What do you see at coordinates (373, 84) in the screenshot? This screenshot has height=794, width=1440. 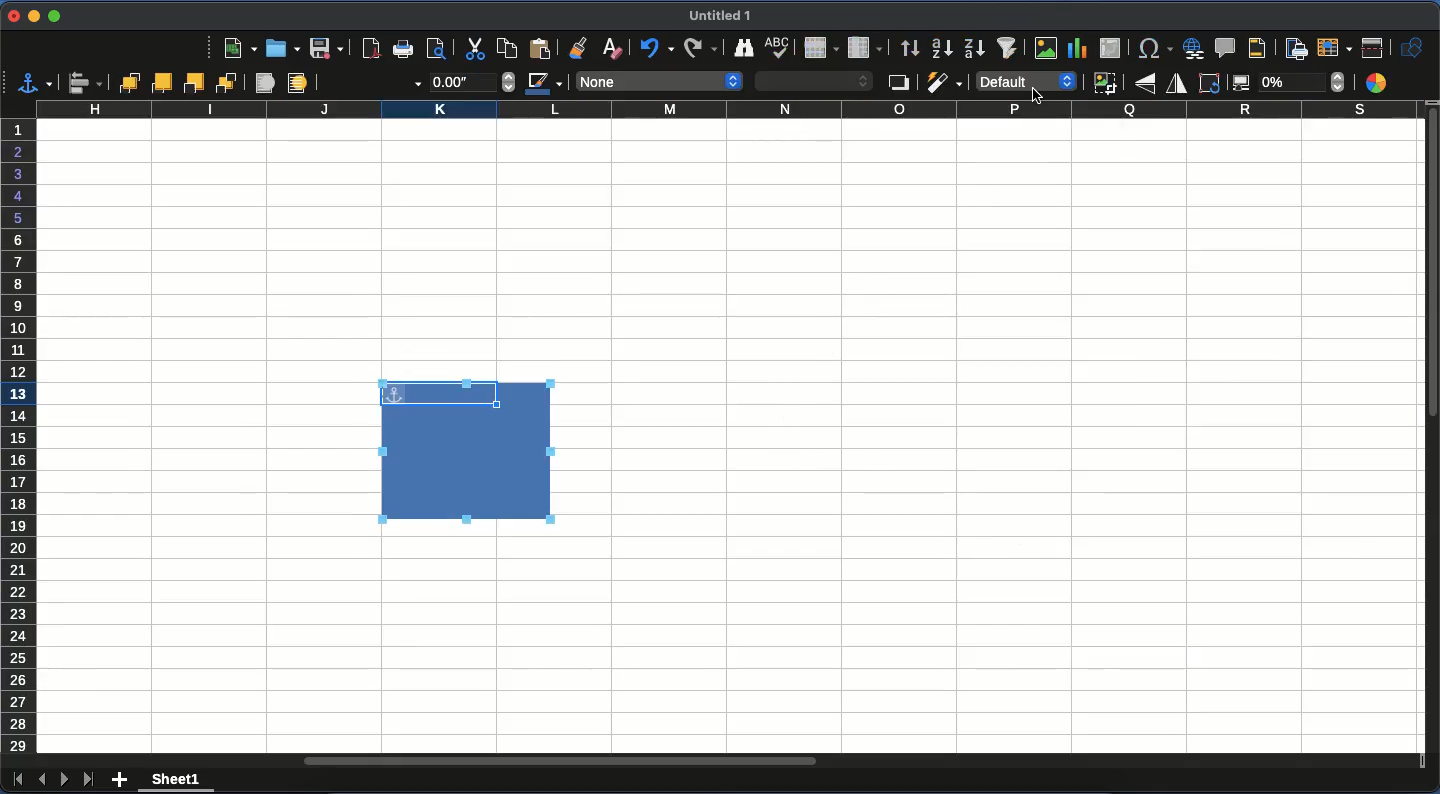 I see `line style` at bounding box center [373, 84].